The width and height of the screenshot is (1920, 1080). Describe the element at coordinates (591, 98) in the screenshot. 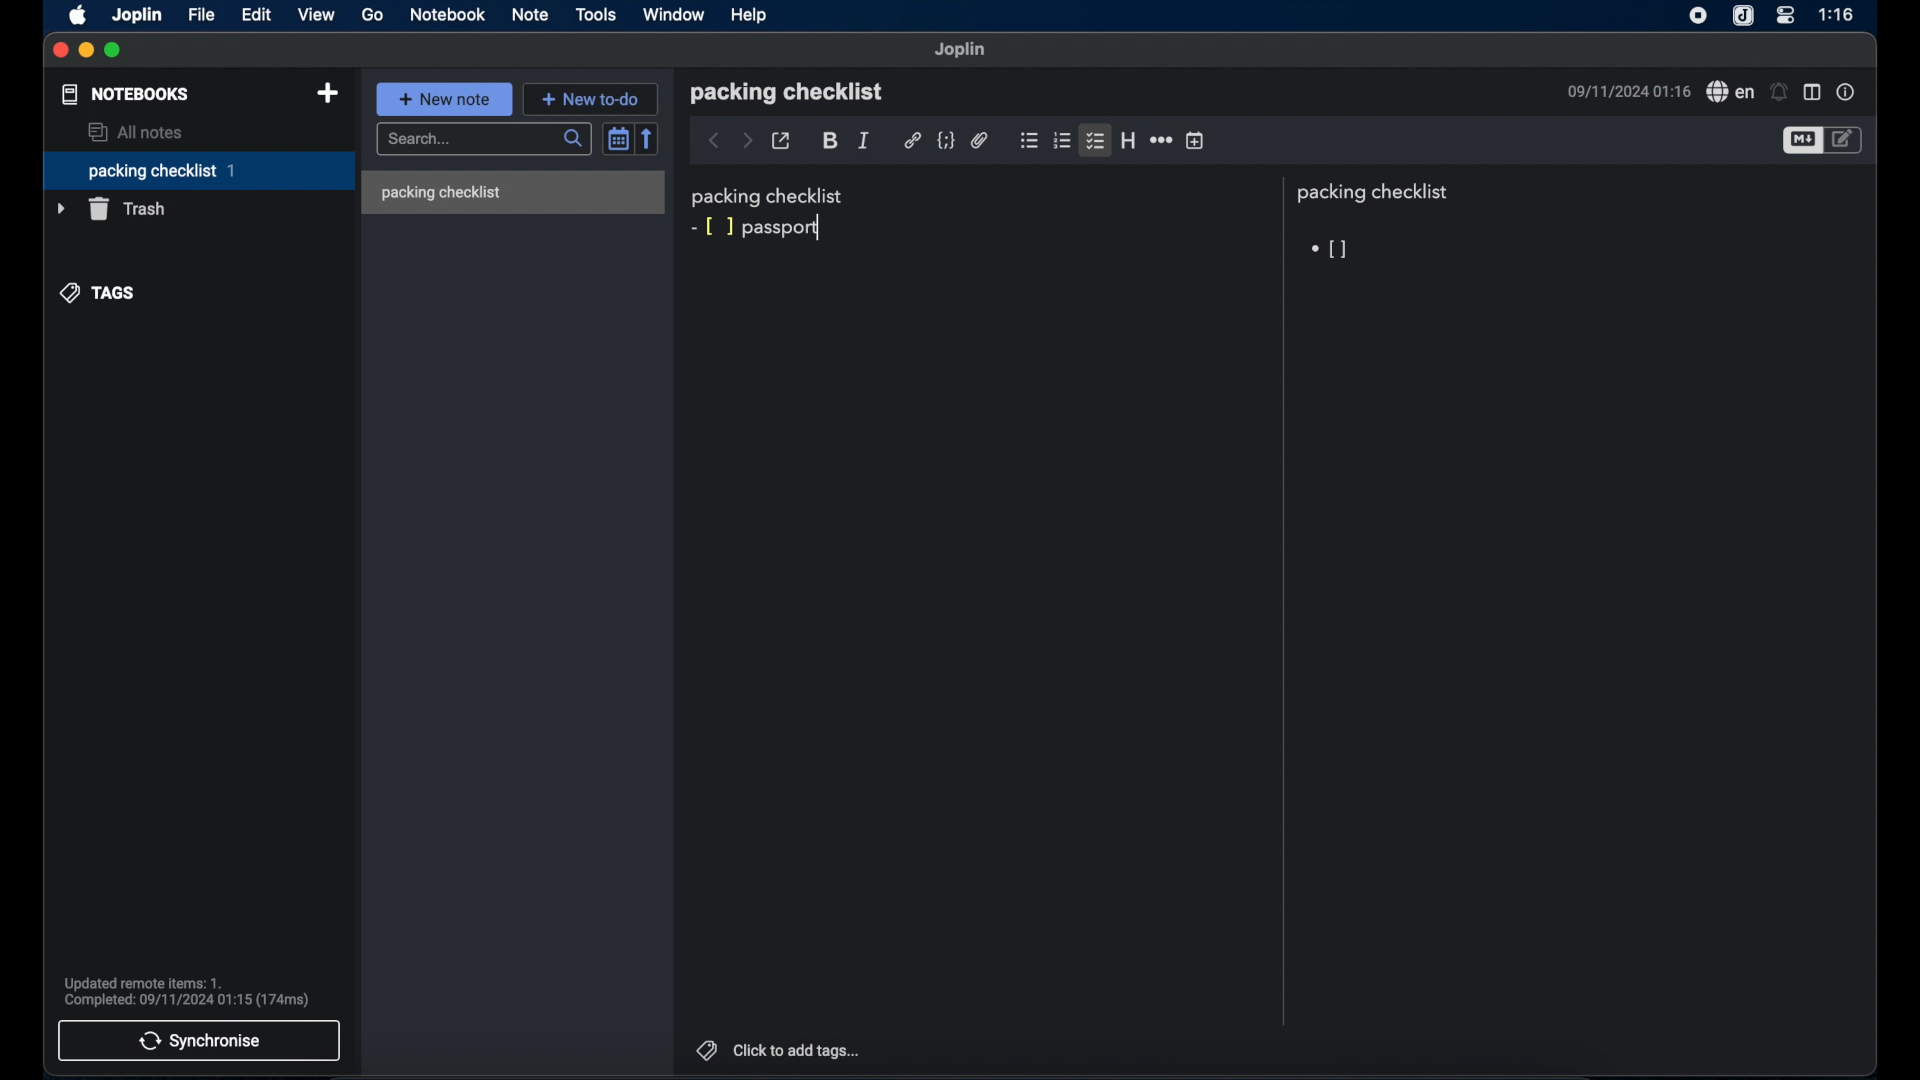

I see `new to do` at that location.